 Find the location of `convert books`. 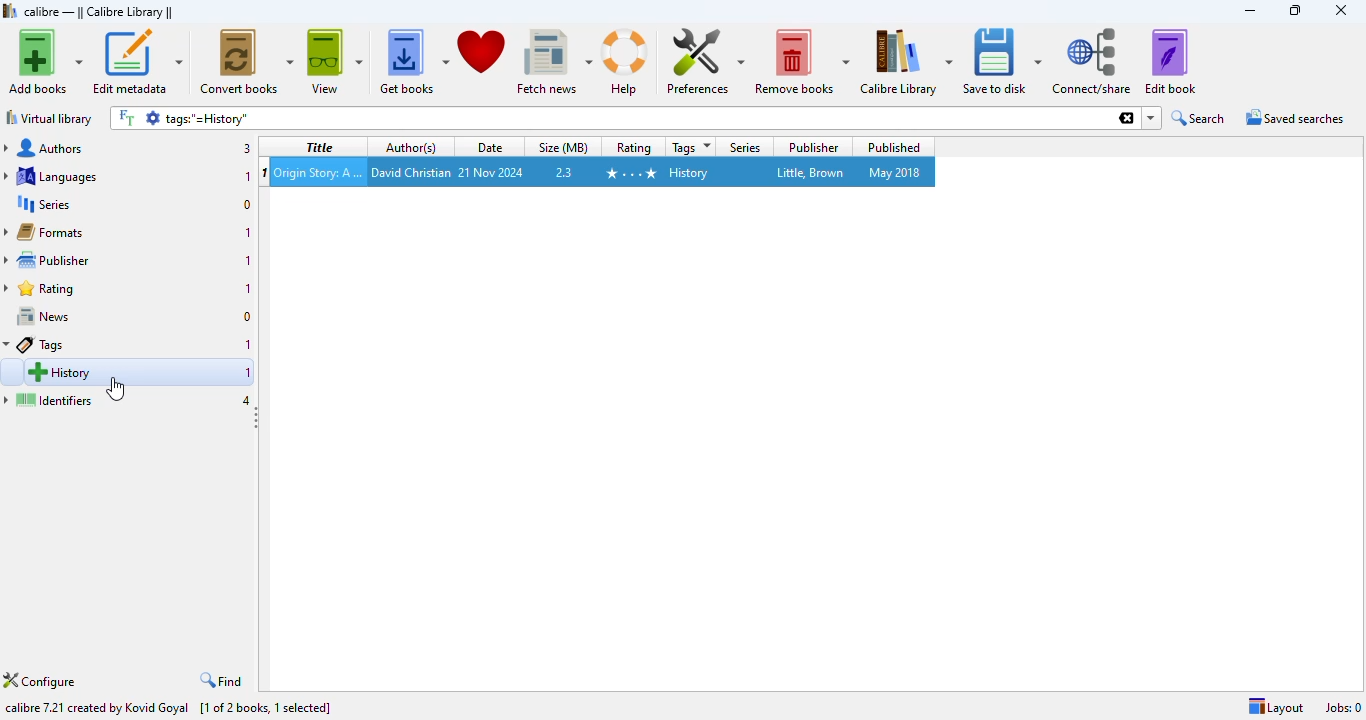

convert books is located at coordinates (245, 62).